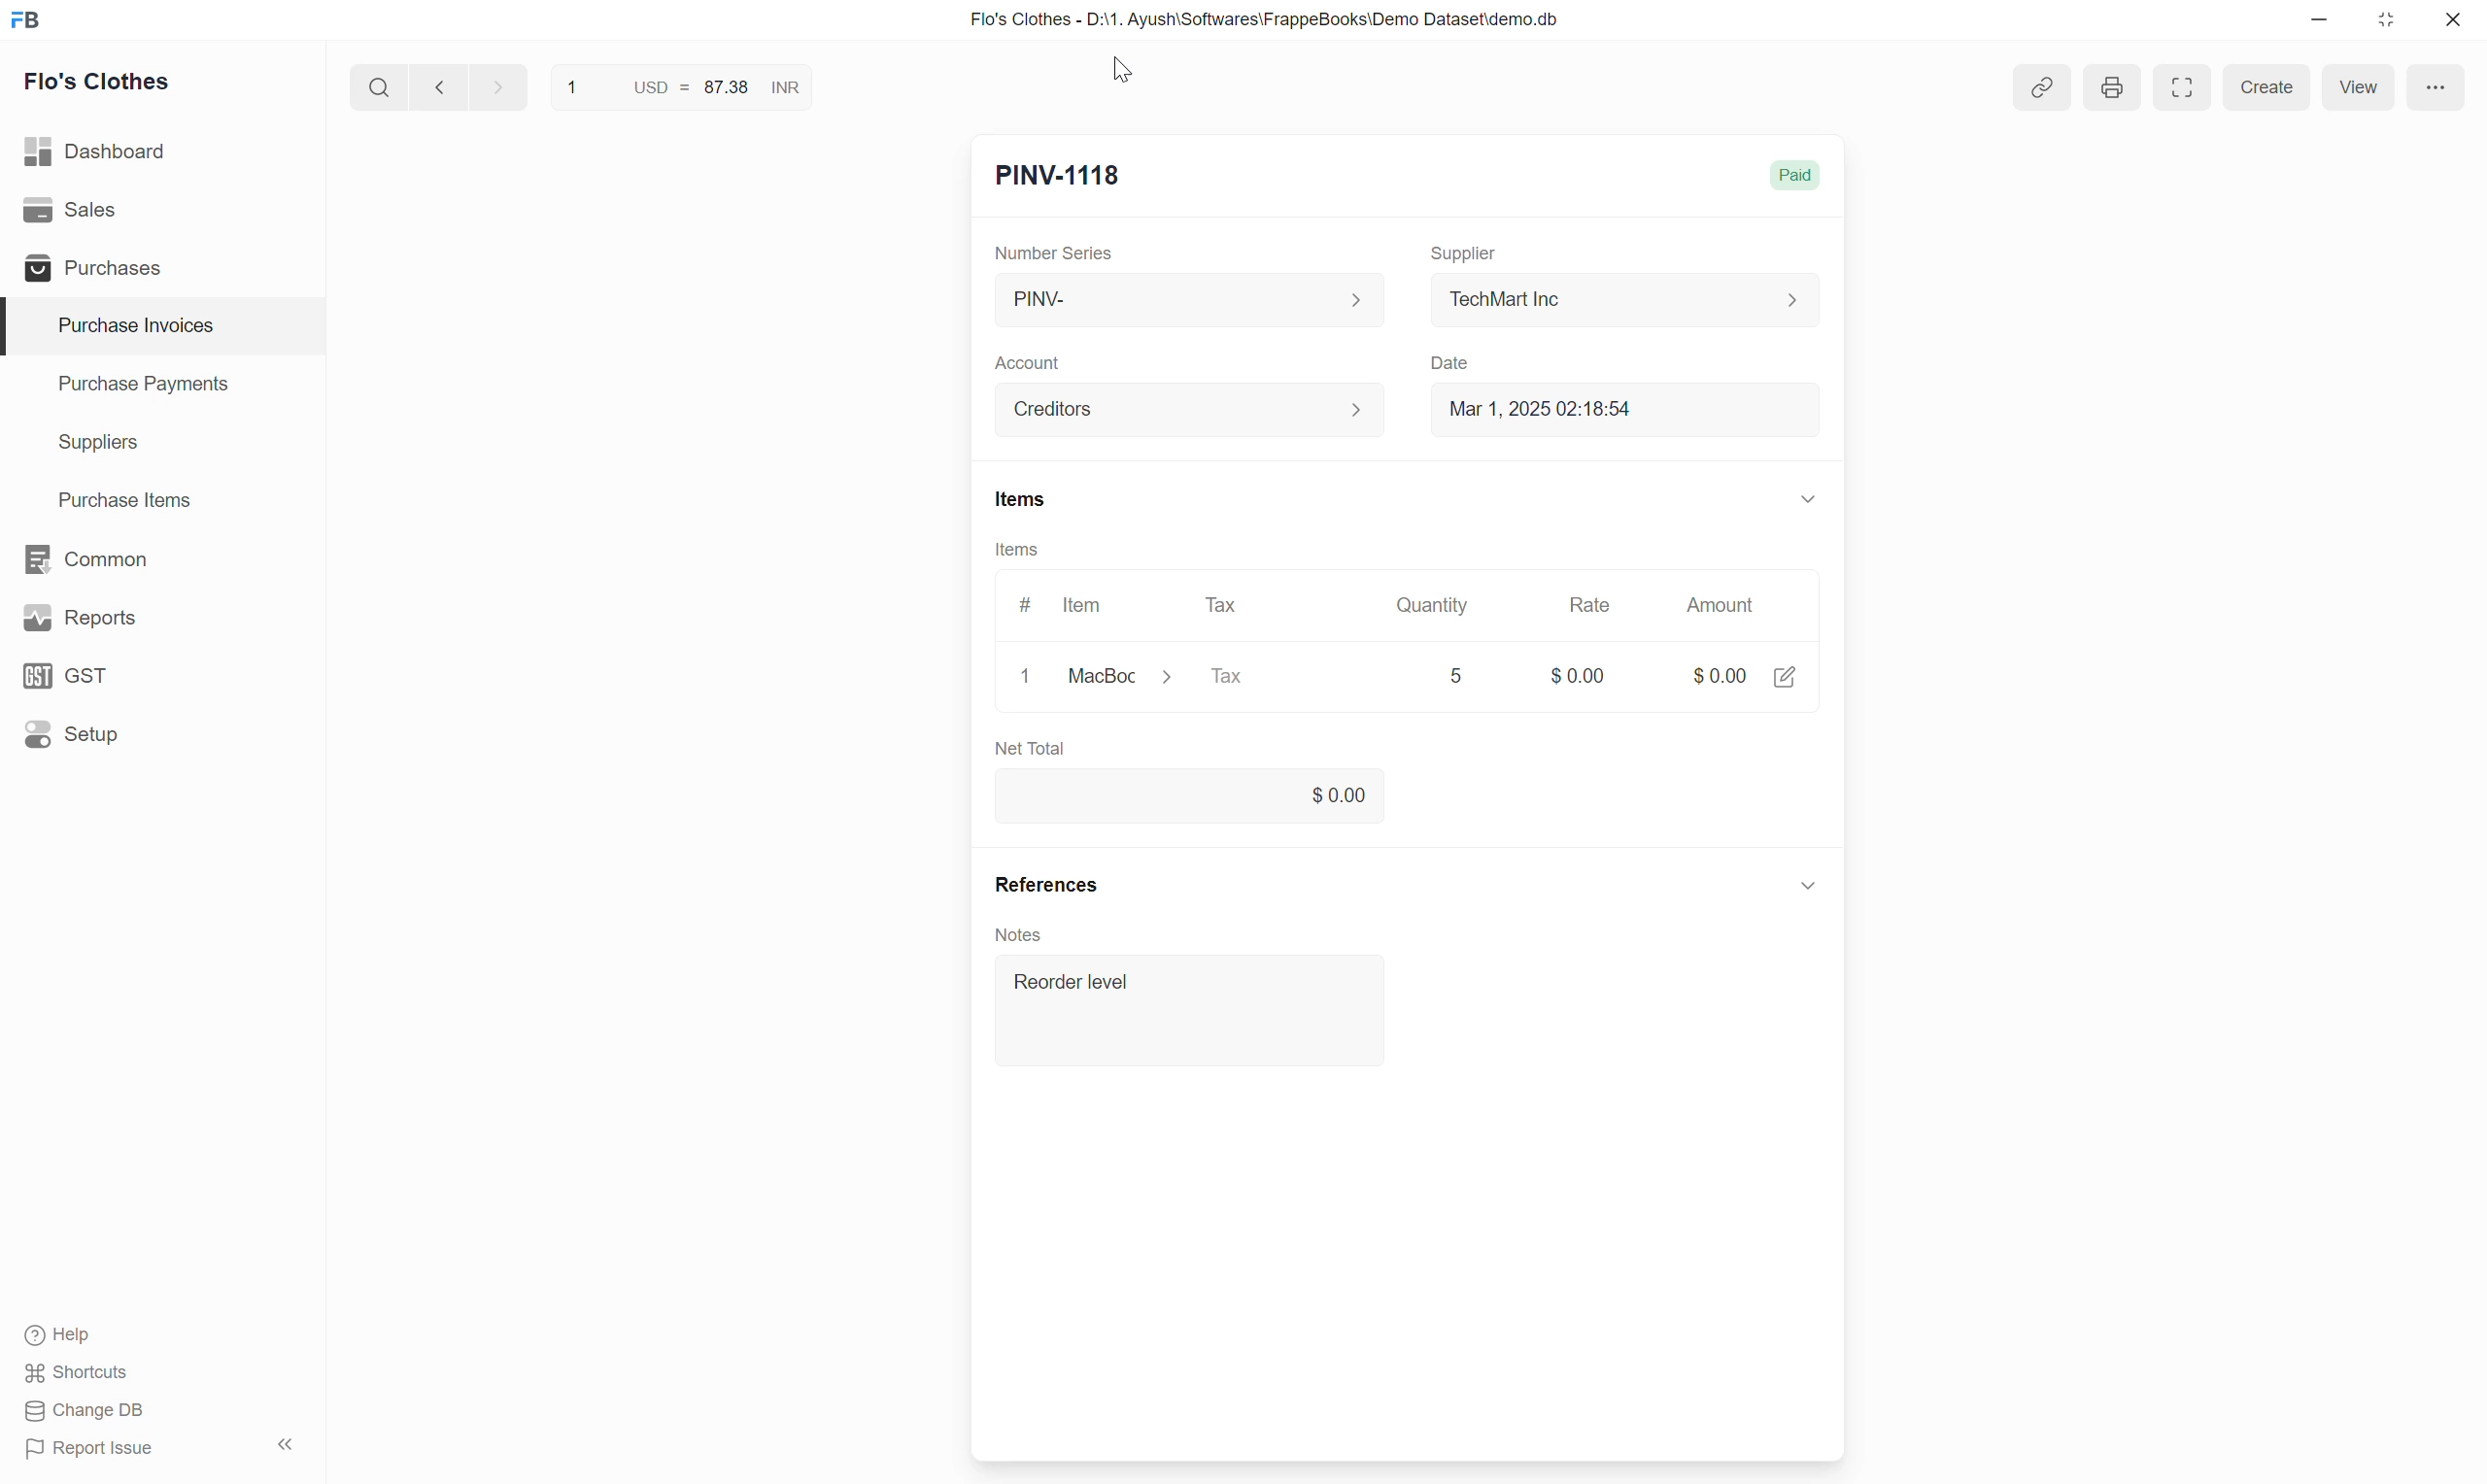 This screenshot has height=1484, width=2487. Describe the element at coordinates (1024, 932) in the screenshot. I see `Notes` at that location.